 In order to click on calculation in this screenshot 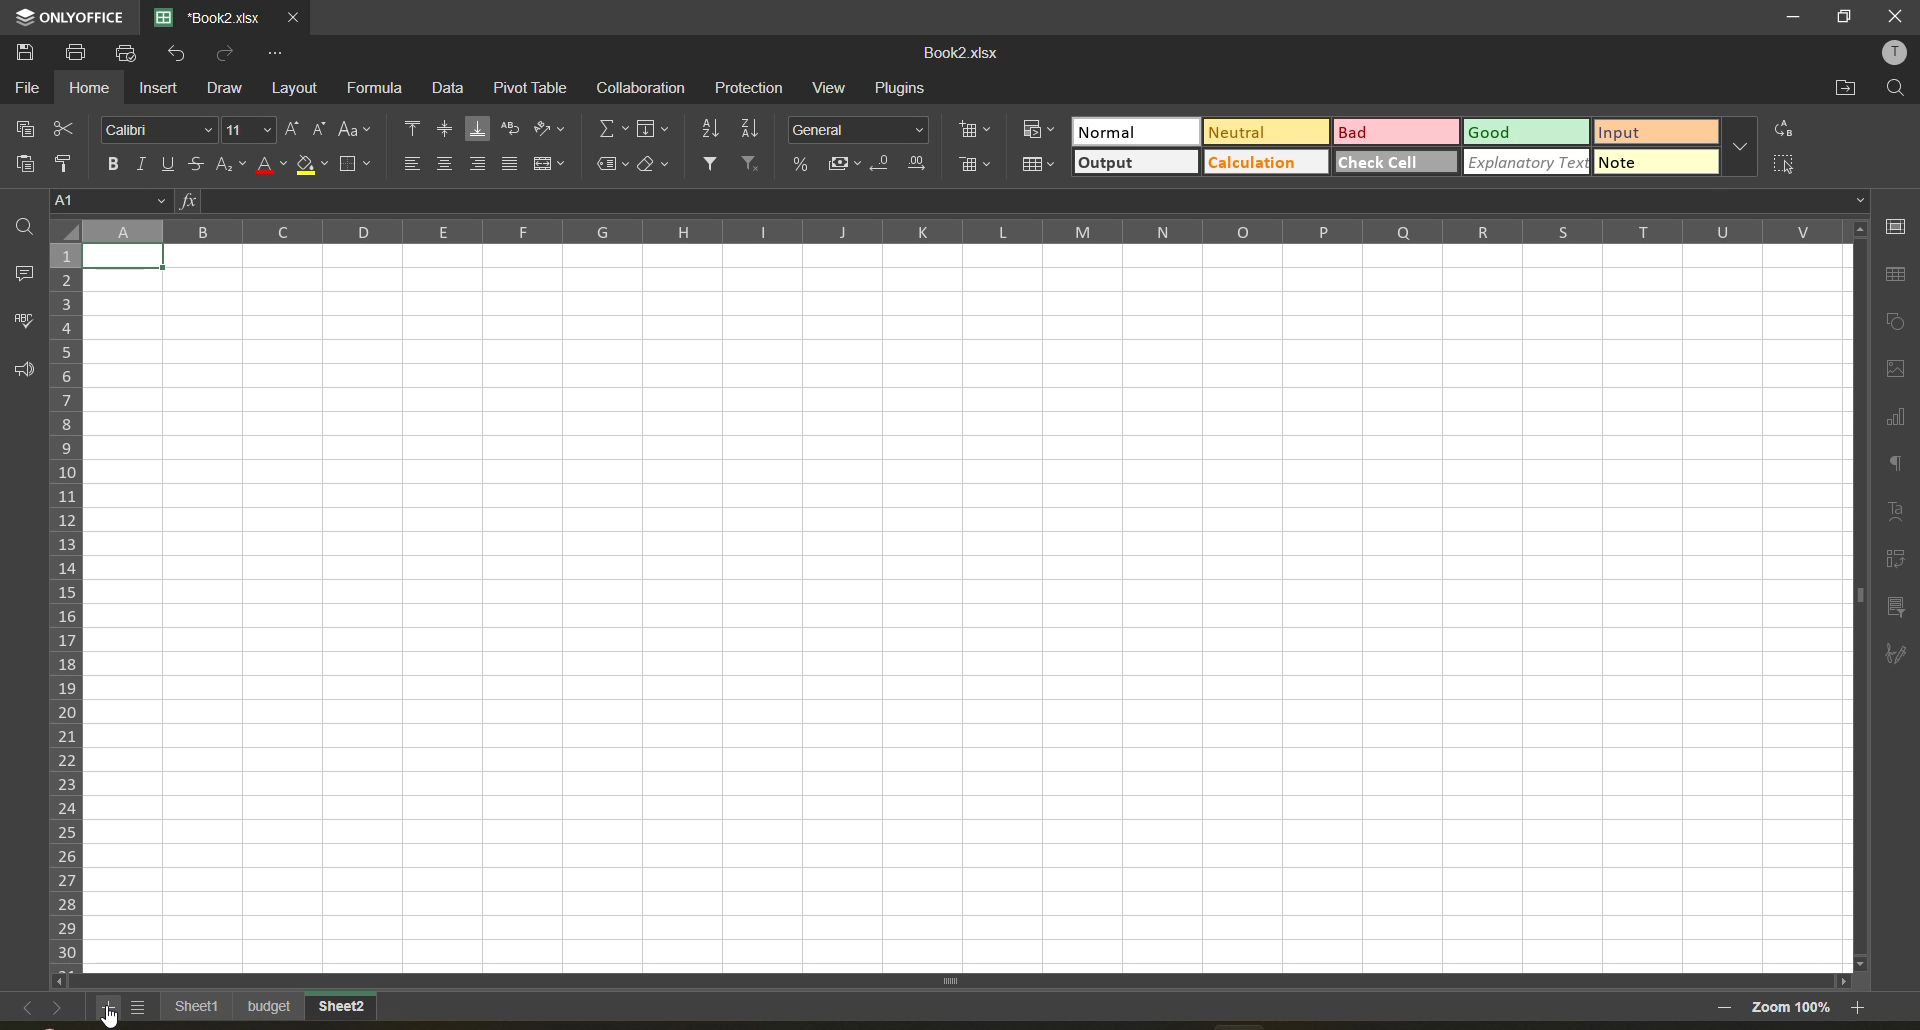, I will do `click(1265, 164)`.